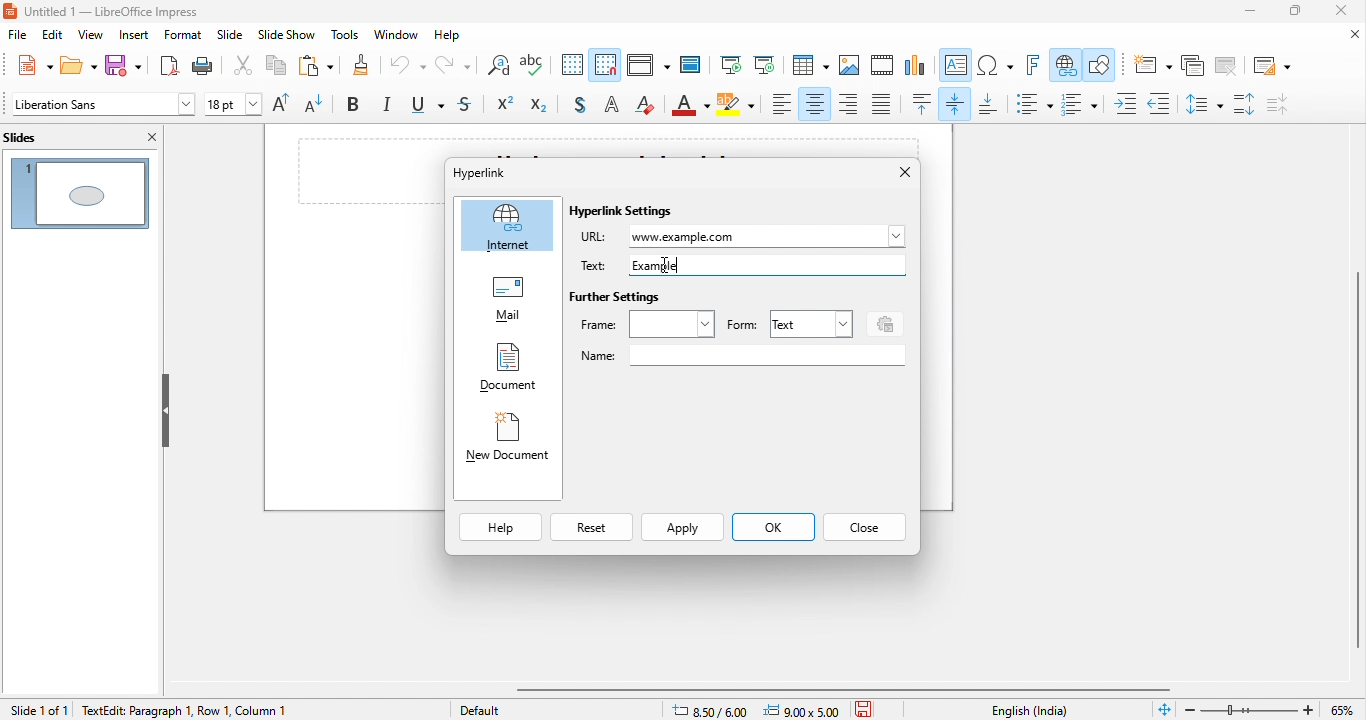 The width and height of the screenshot is (1366, 720). Describe the element at coordinates (989, 105) in the screenshot. I see `align bottom` at that location.